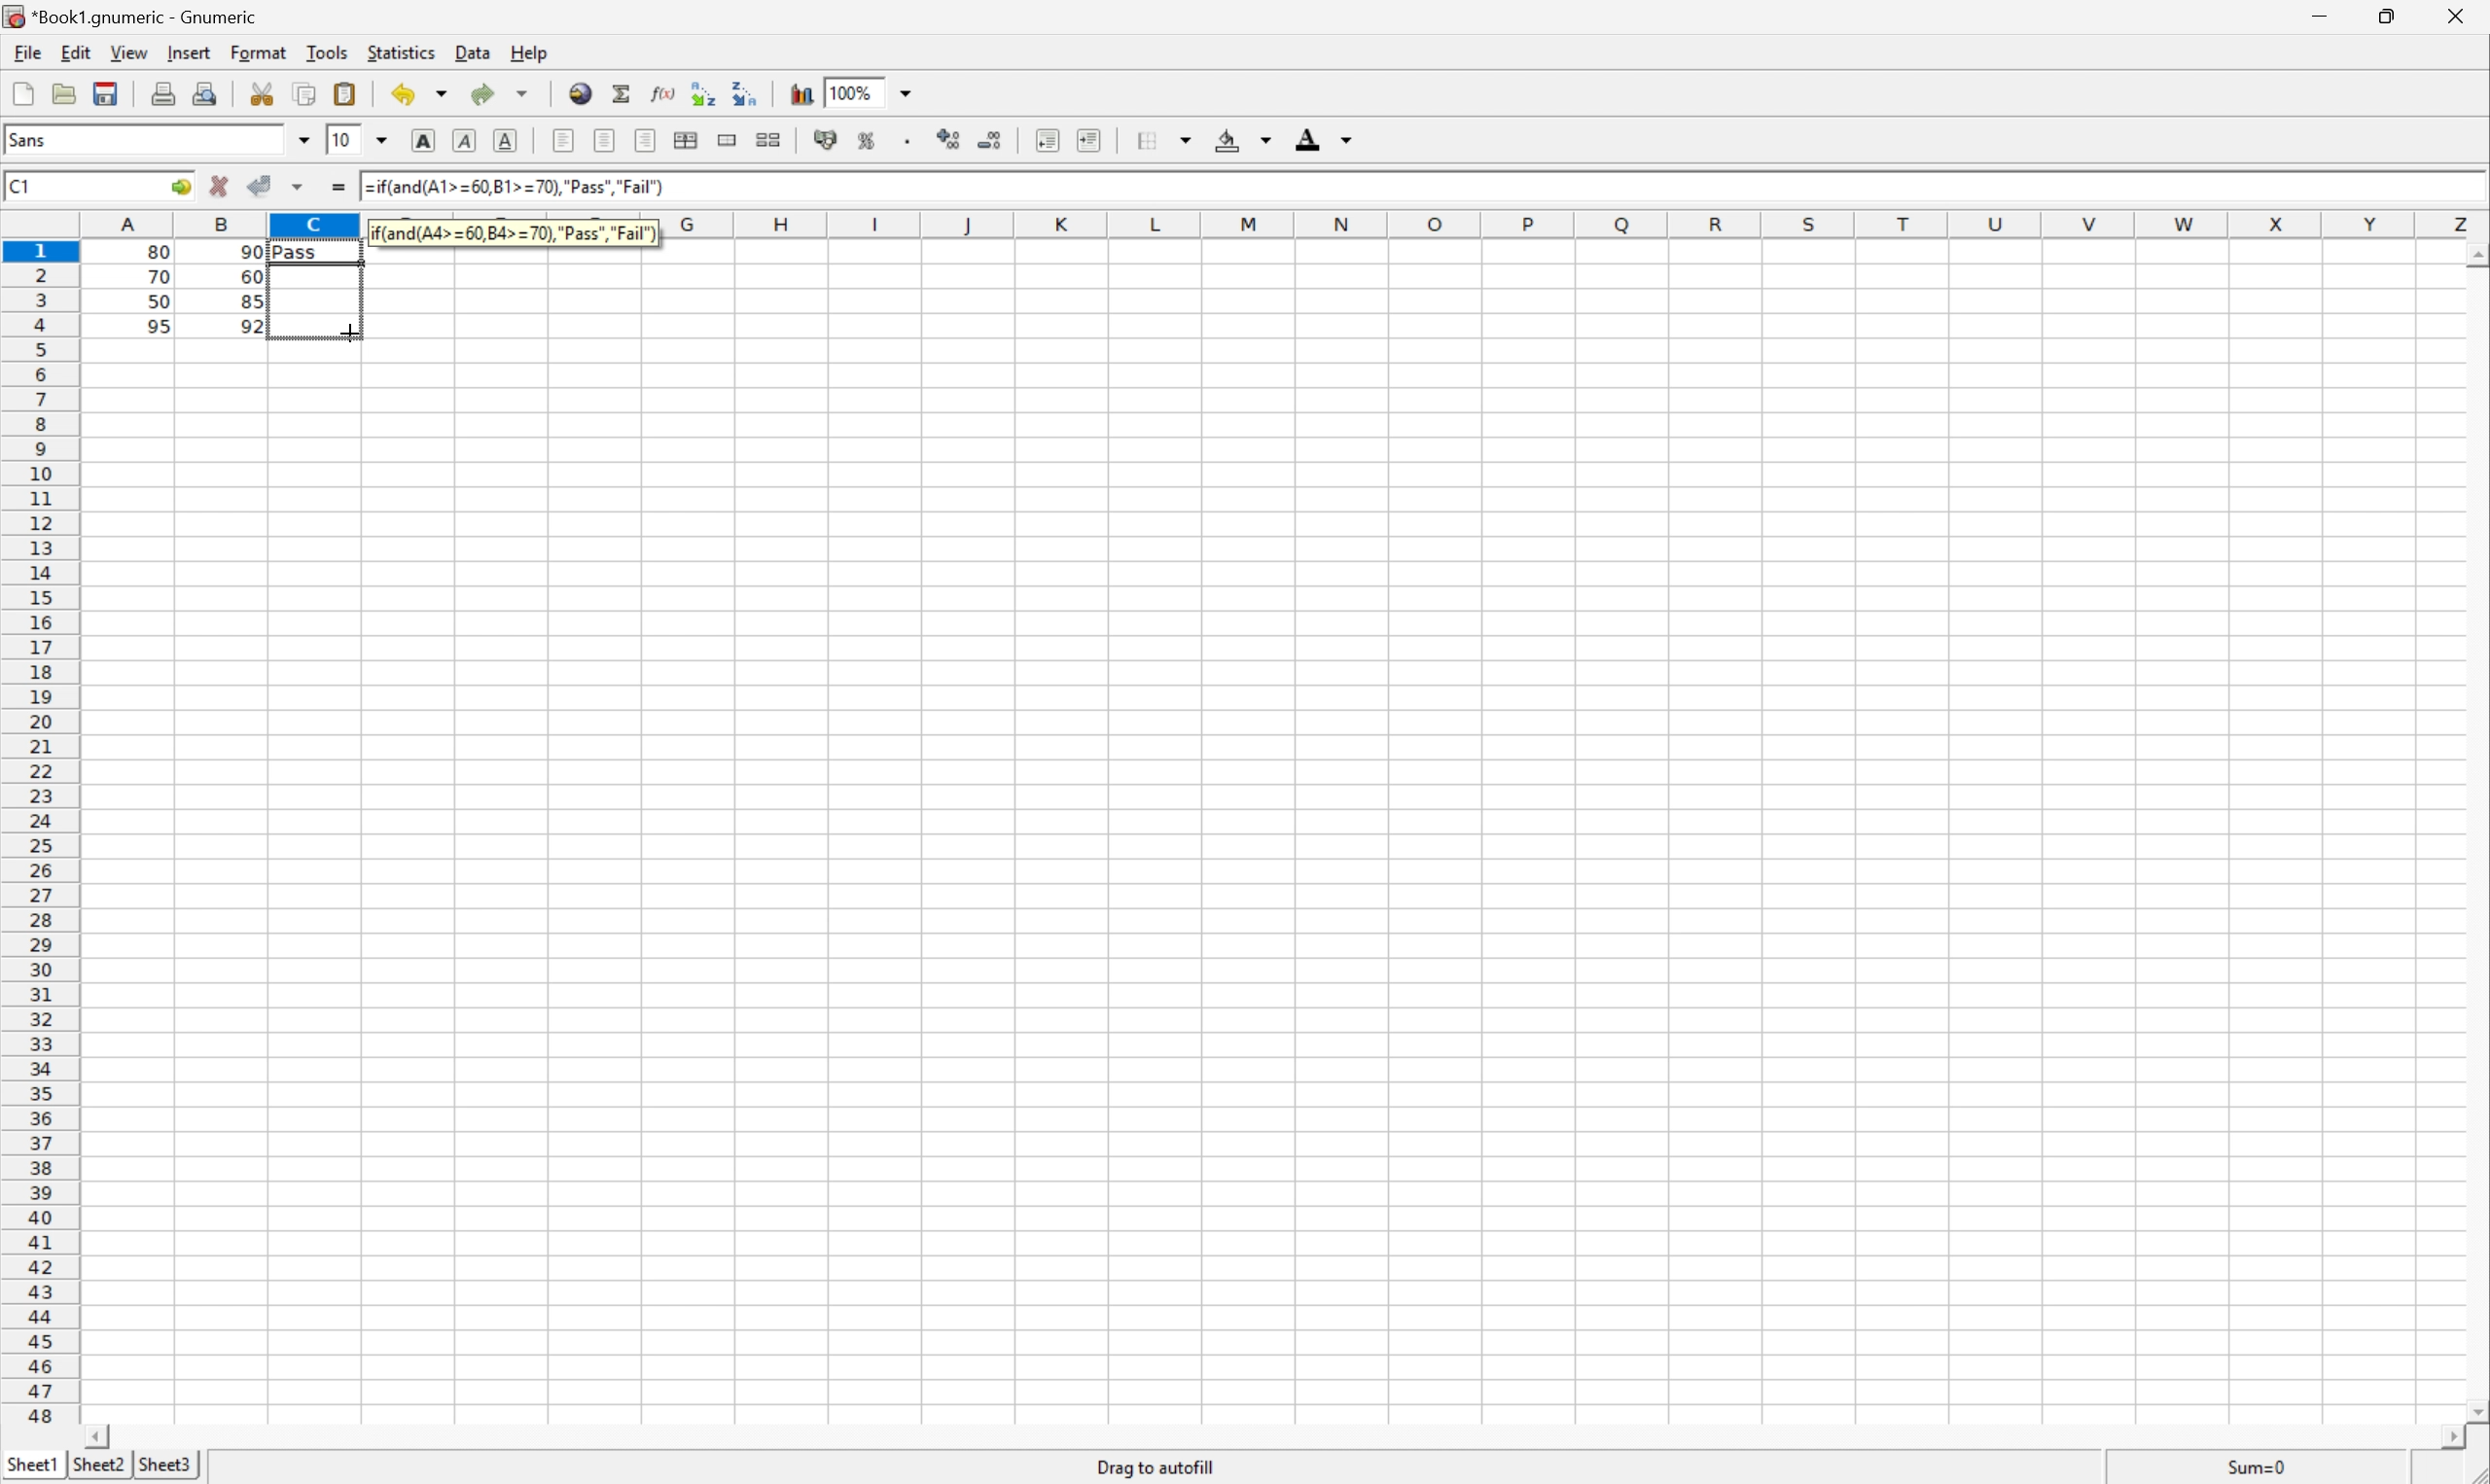 Image resolution: width=2490 pixels, height=1484 pixels. I want to click on Sans, so click(30, 138).